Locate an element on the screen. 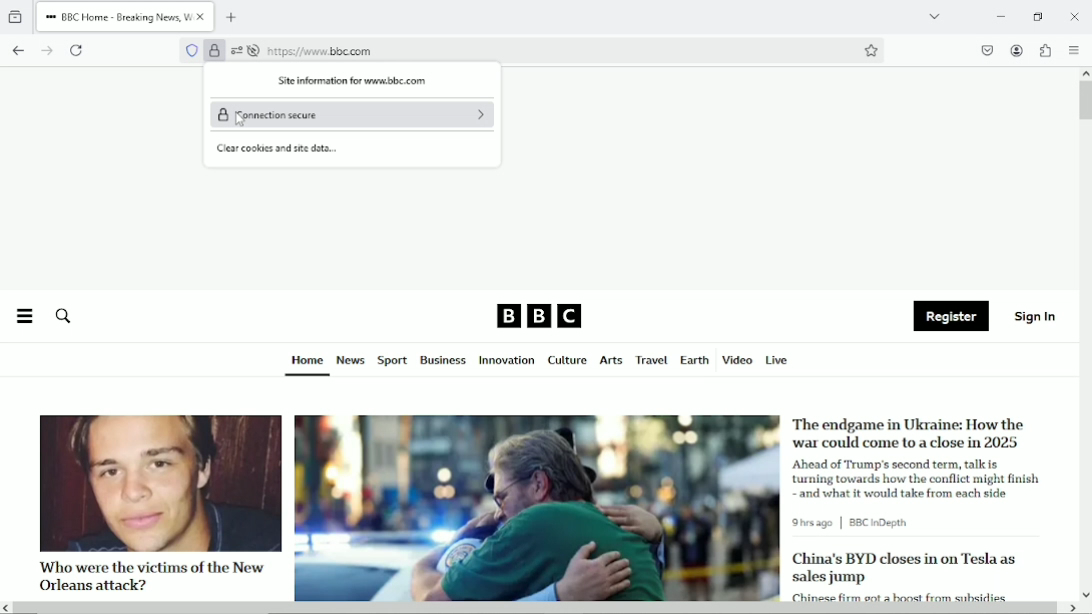  View recent browsing is located at coordinates (14, 15).